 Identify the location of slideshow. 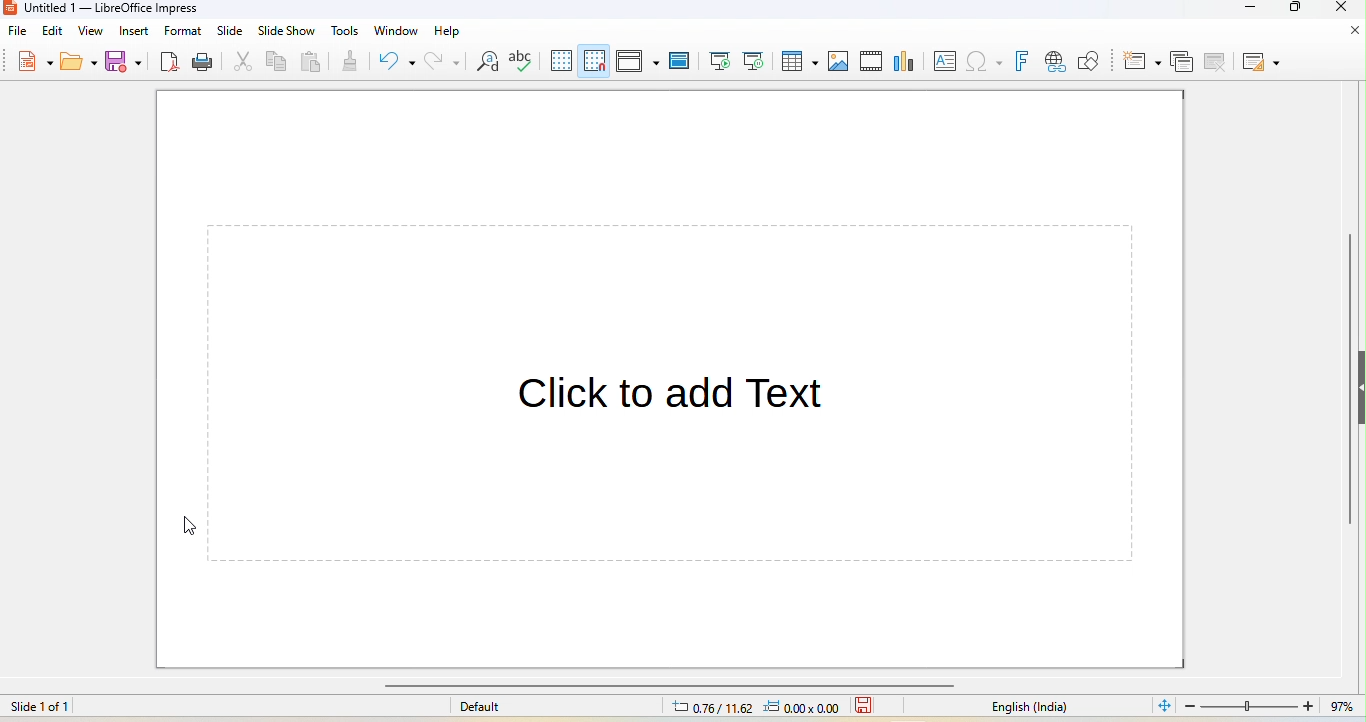
(286, 30).